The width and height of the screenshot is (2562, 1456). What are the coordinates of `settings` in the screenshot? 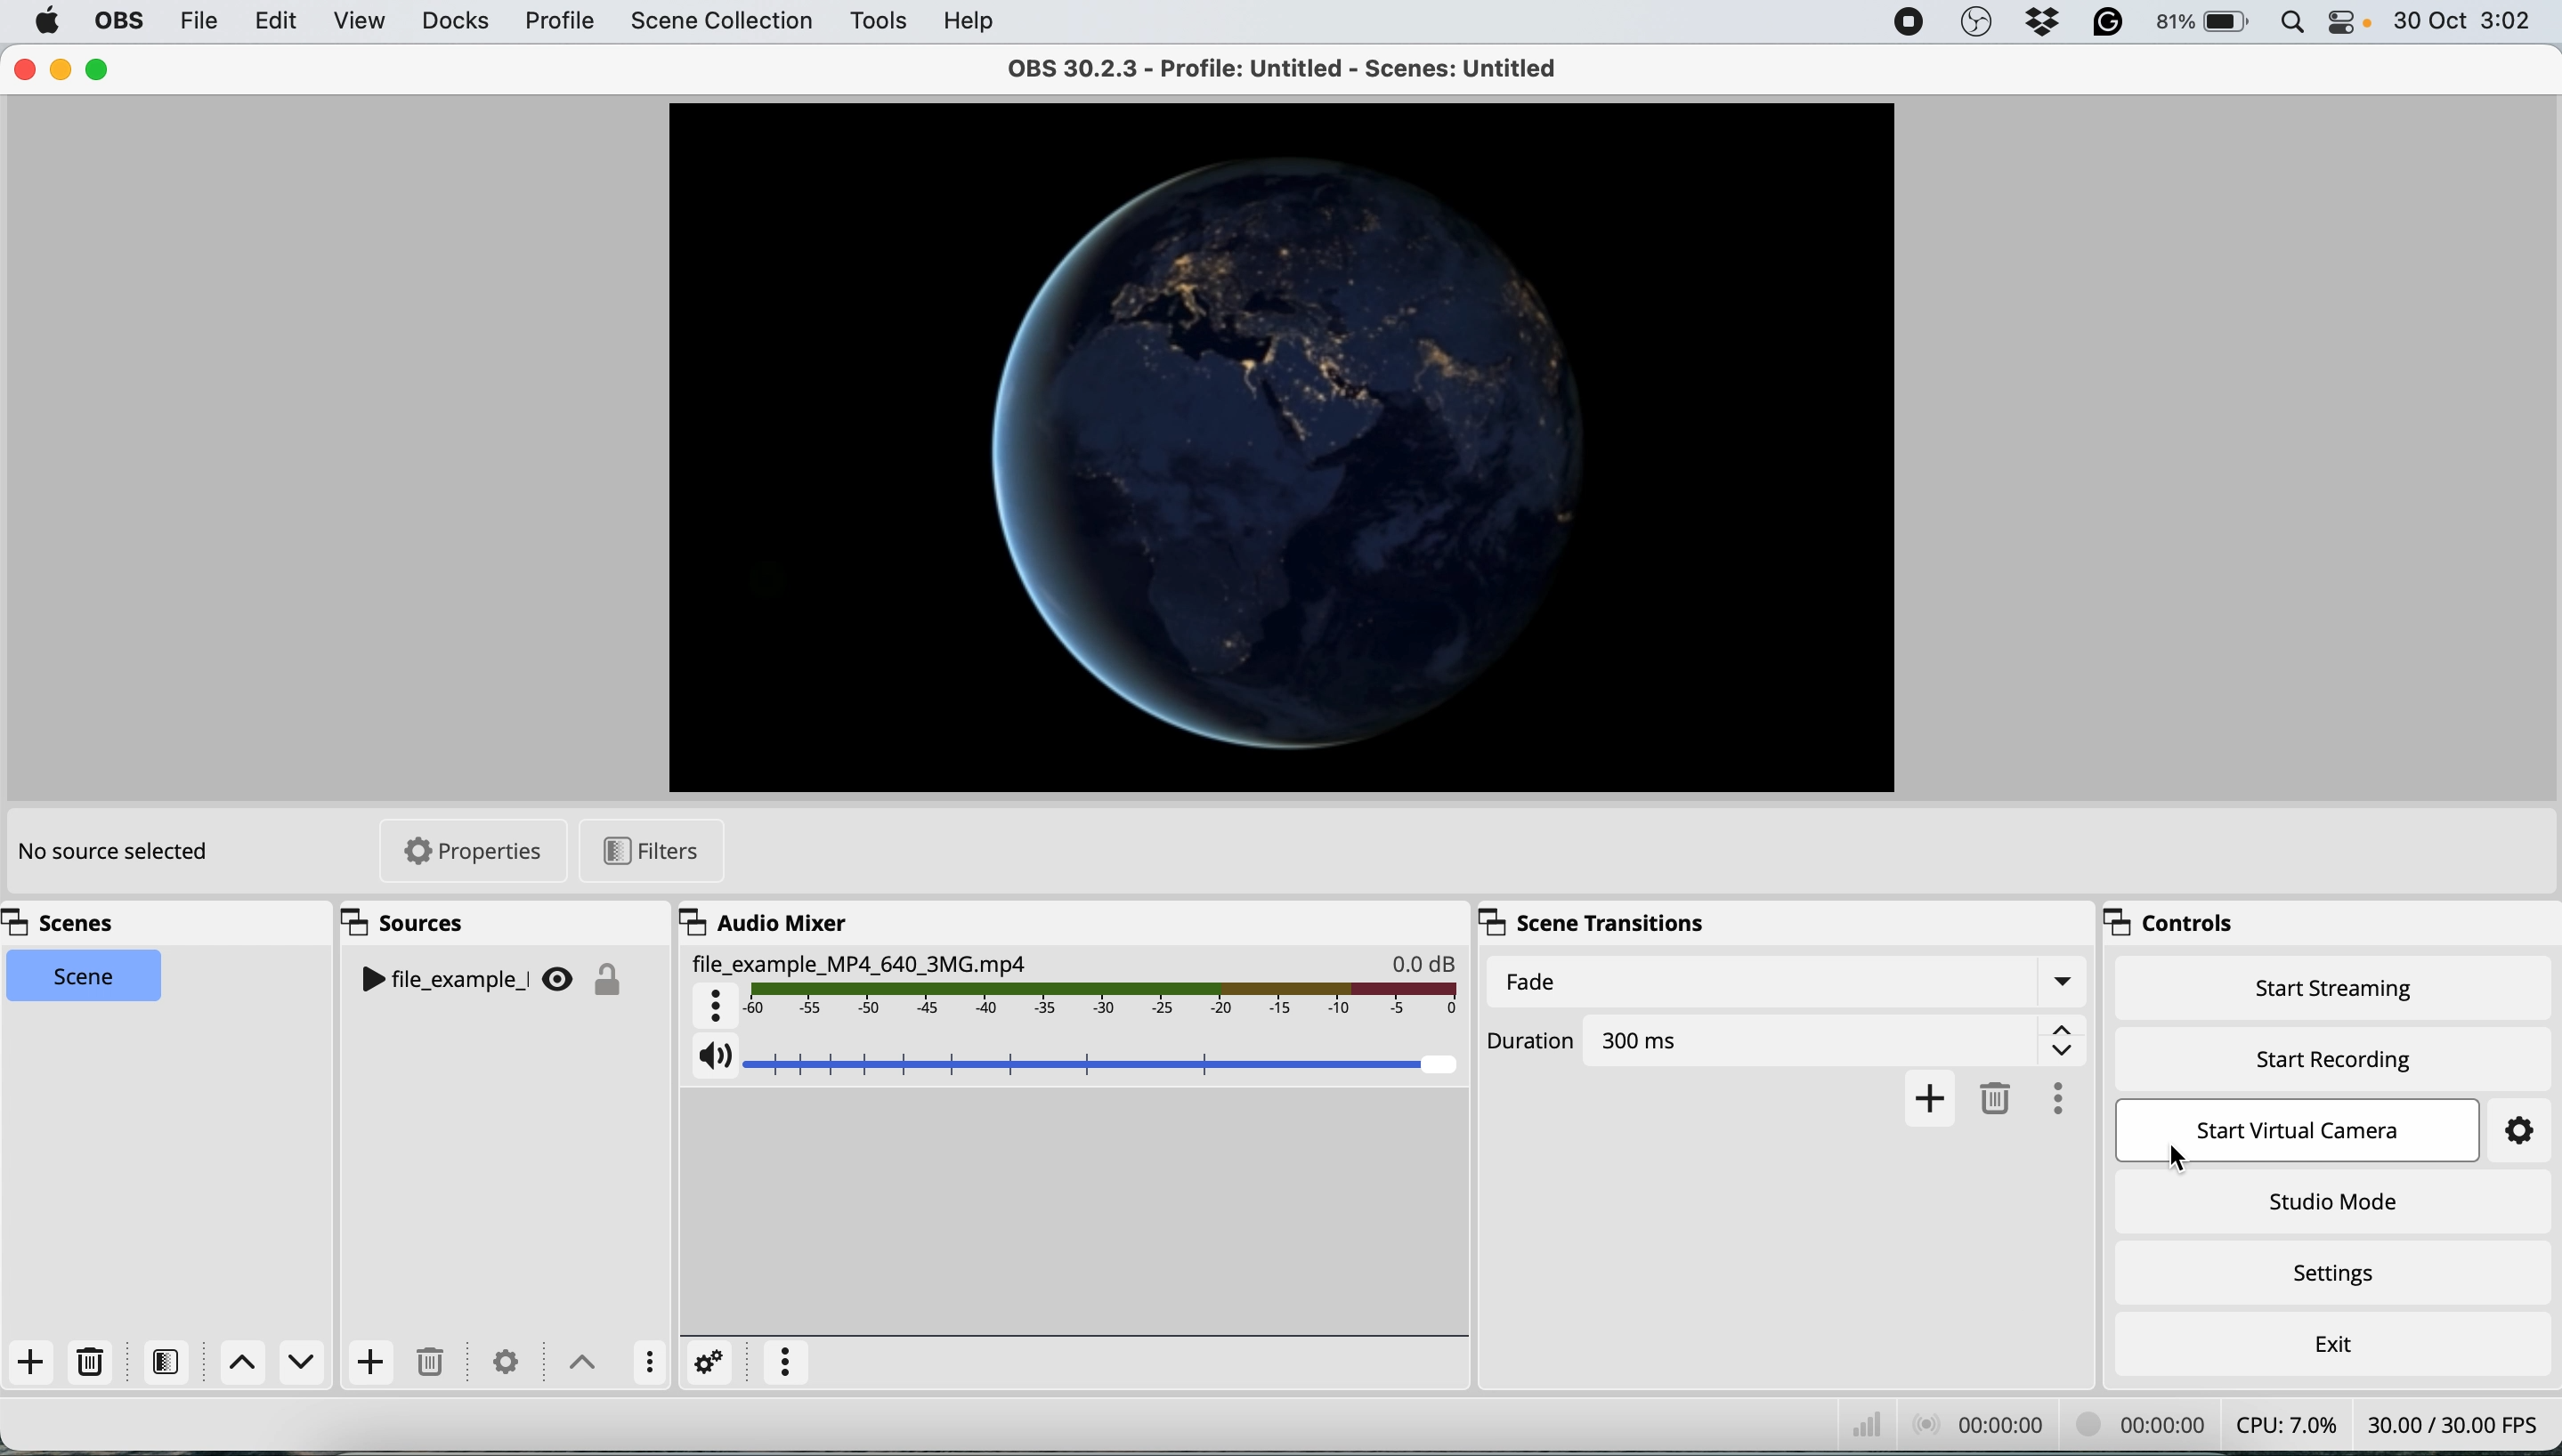 It's located at (2523, 1128).